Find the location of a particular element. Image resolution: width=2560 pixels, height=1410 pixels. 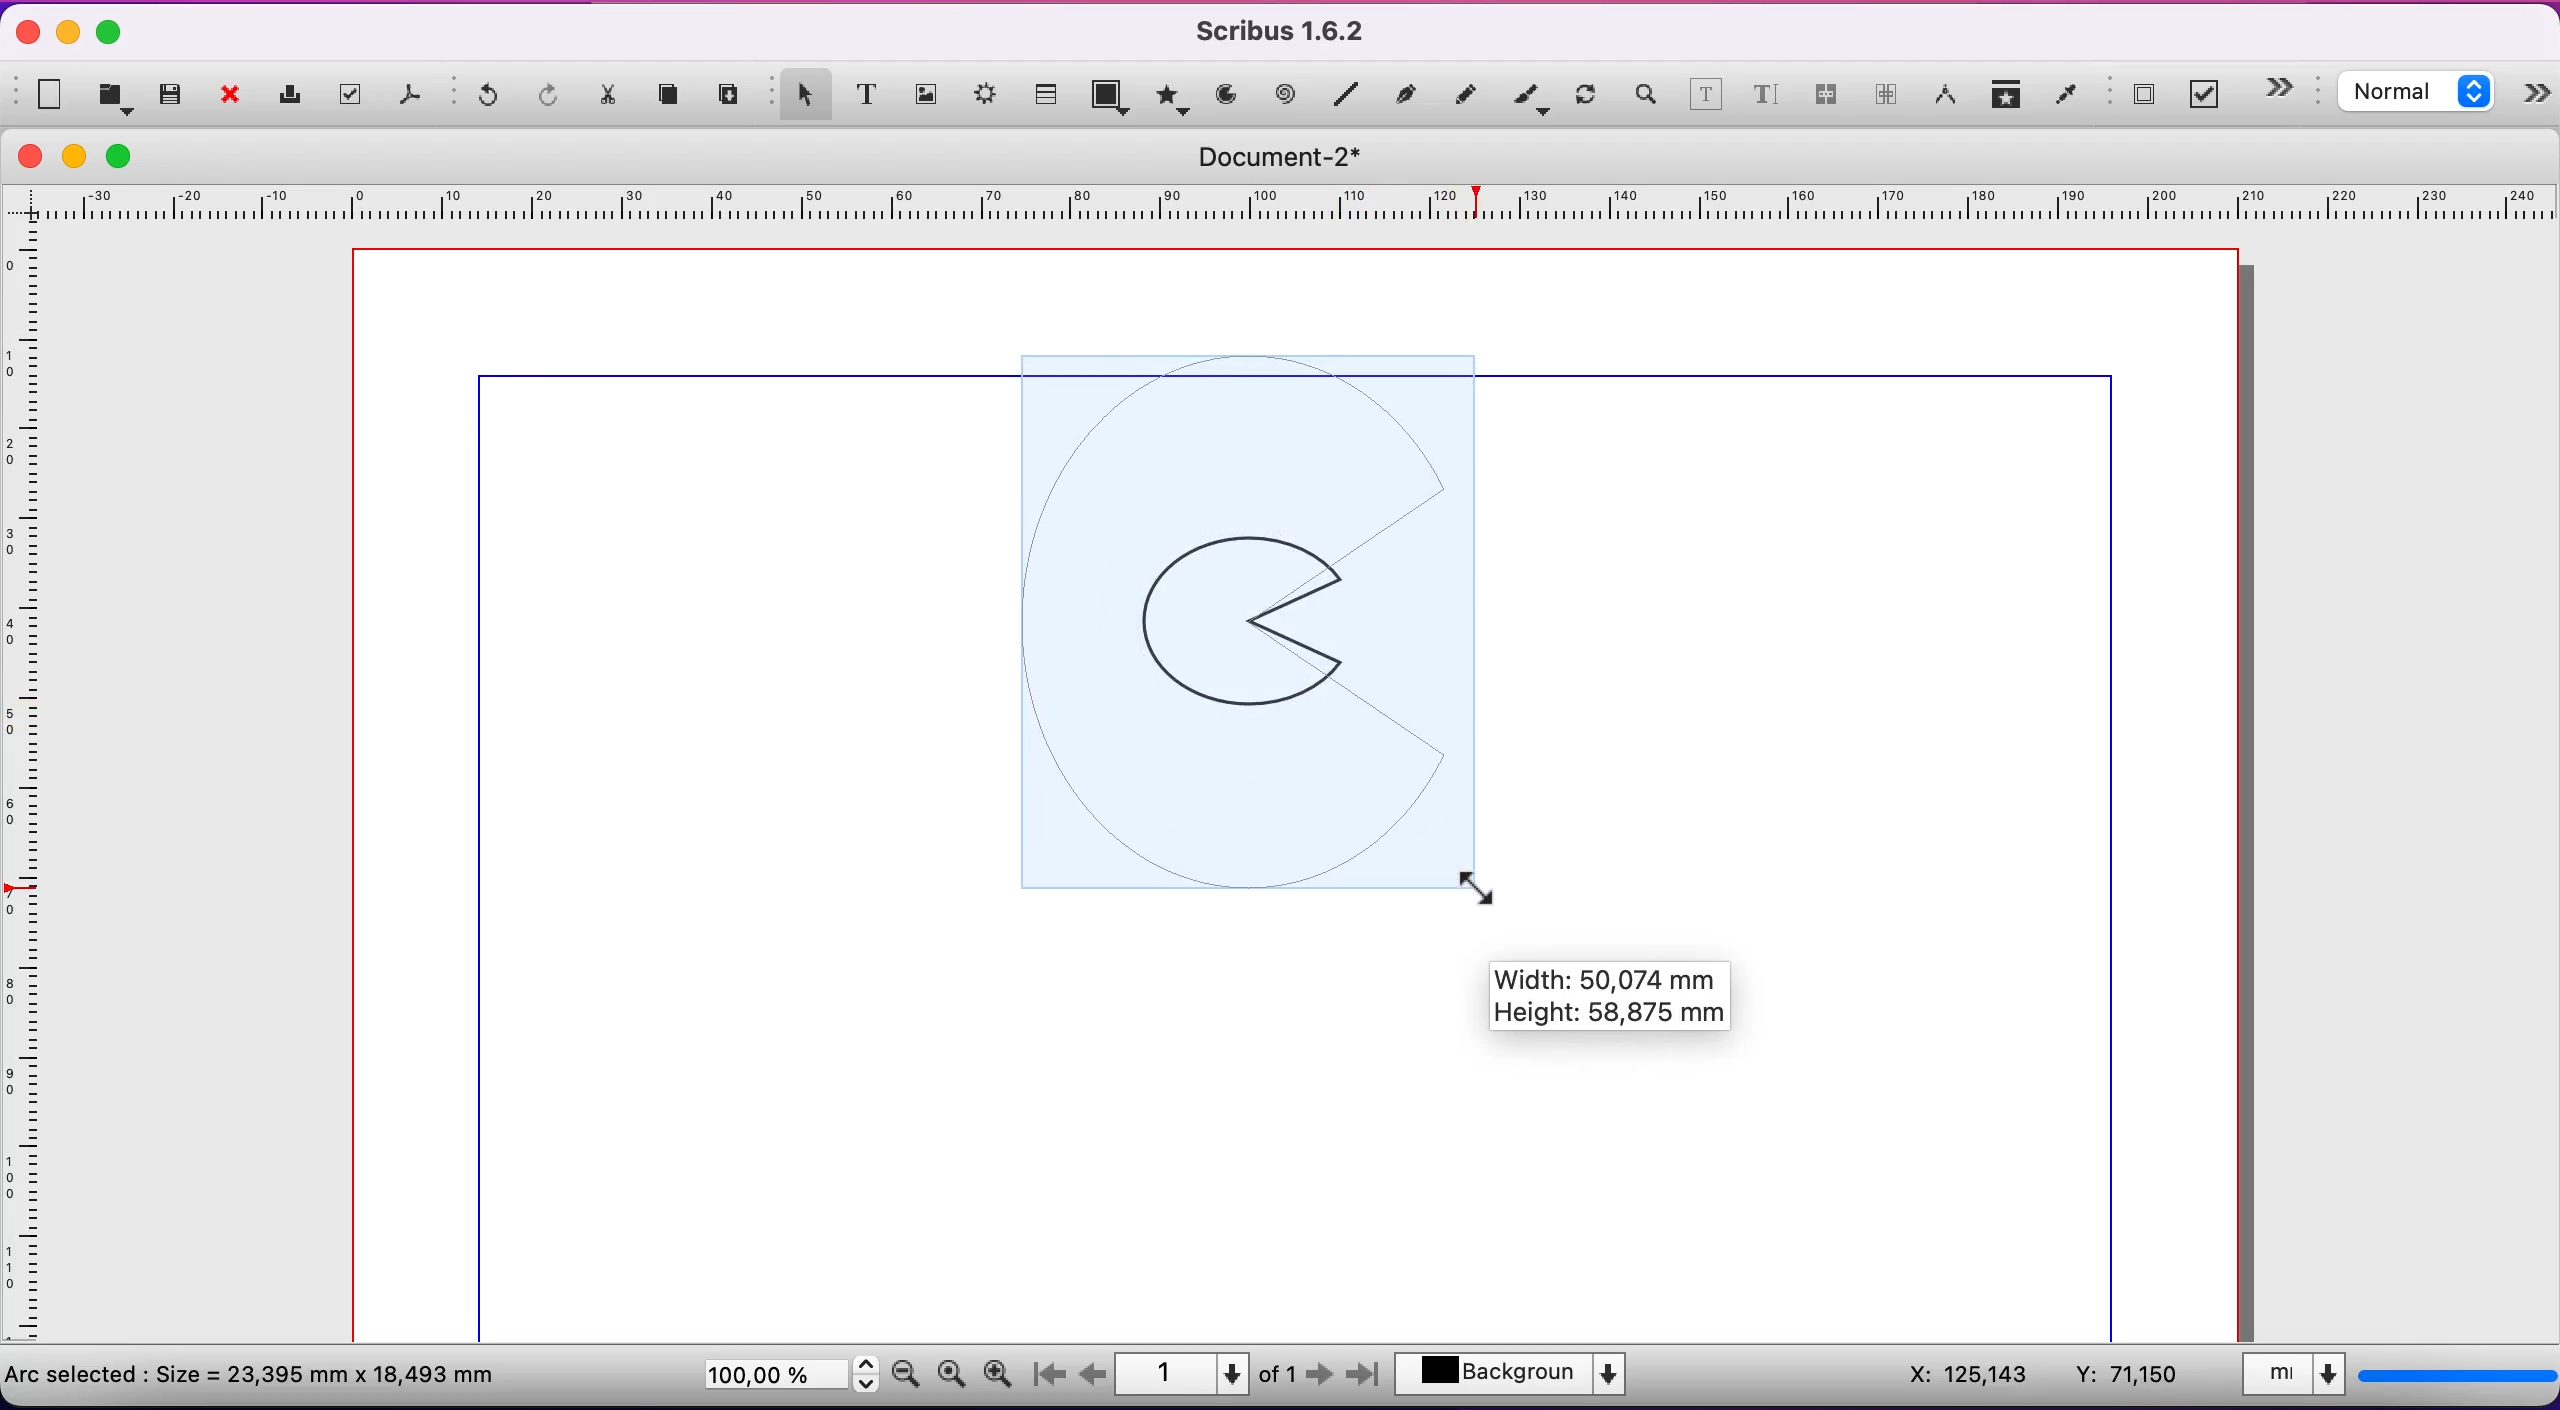

preflight verifier is located at coordinates (355, 95).